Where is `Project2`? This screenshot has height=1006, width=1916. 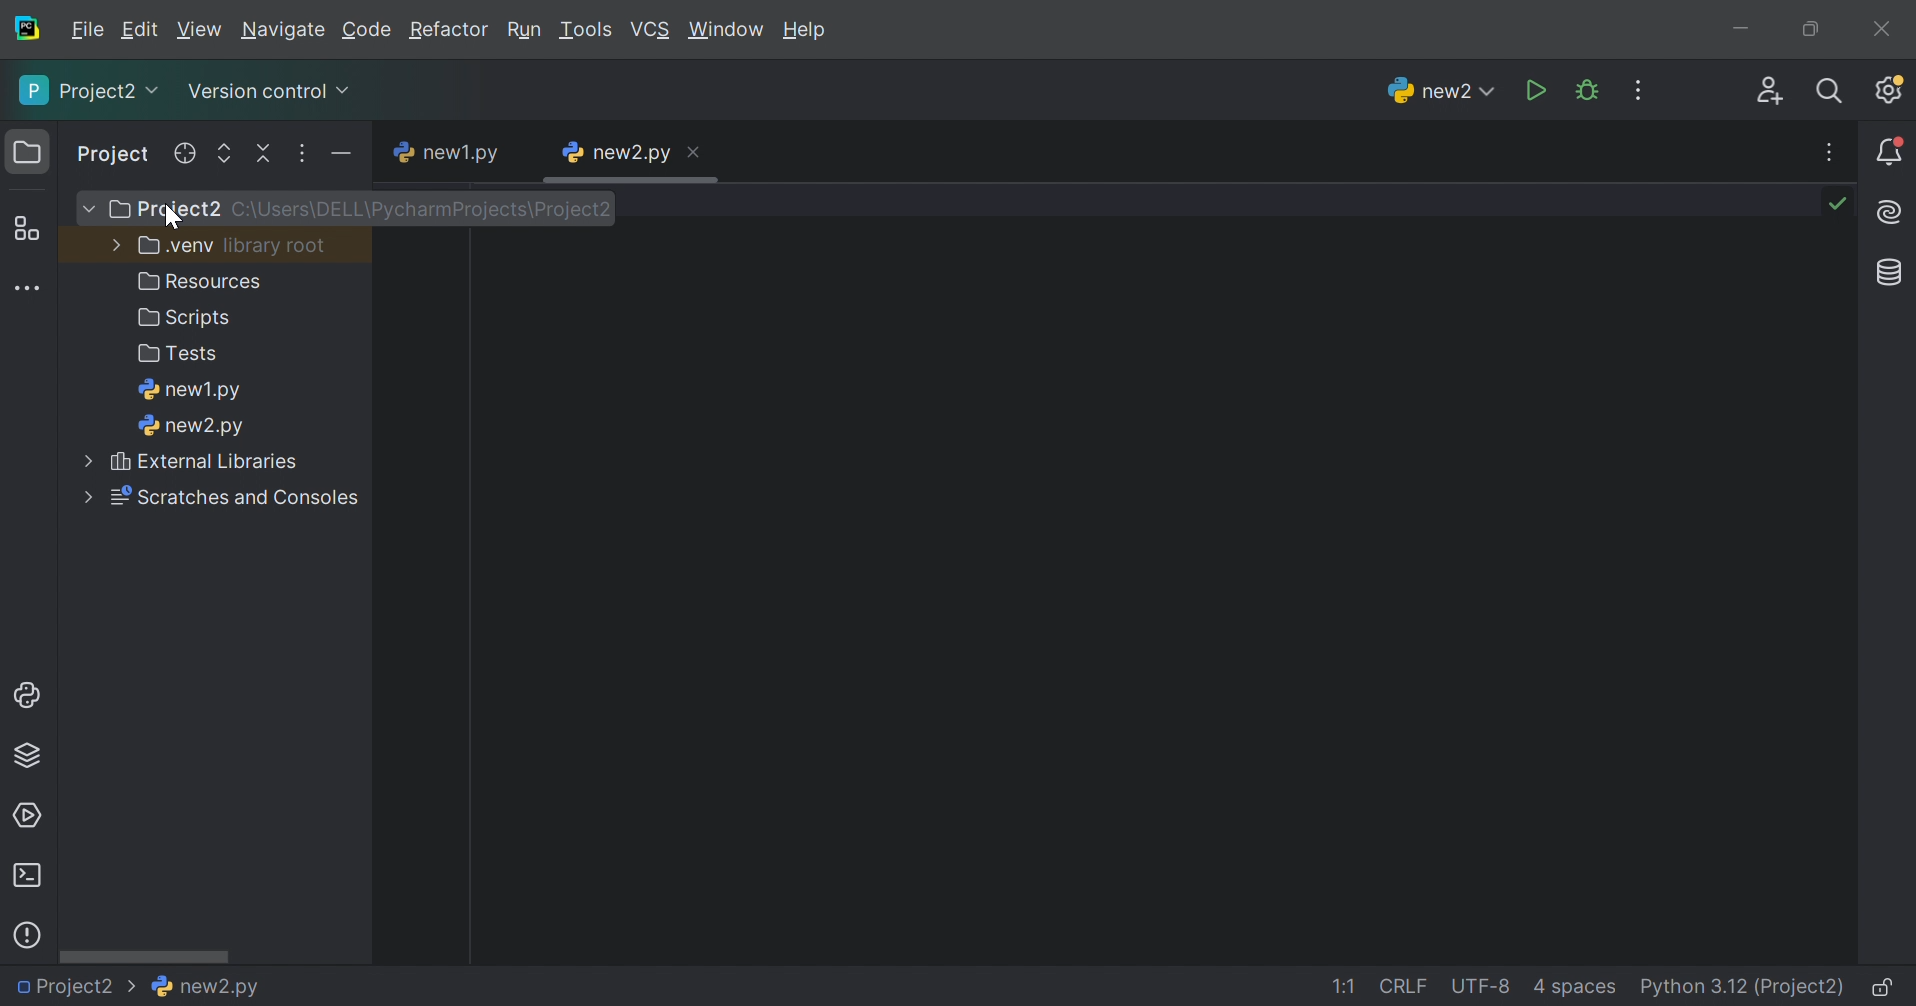
Project2 is located at coordinates (162, 211).